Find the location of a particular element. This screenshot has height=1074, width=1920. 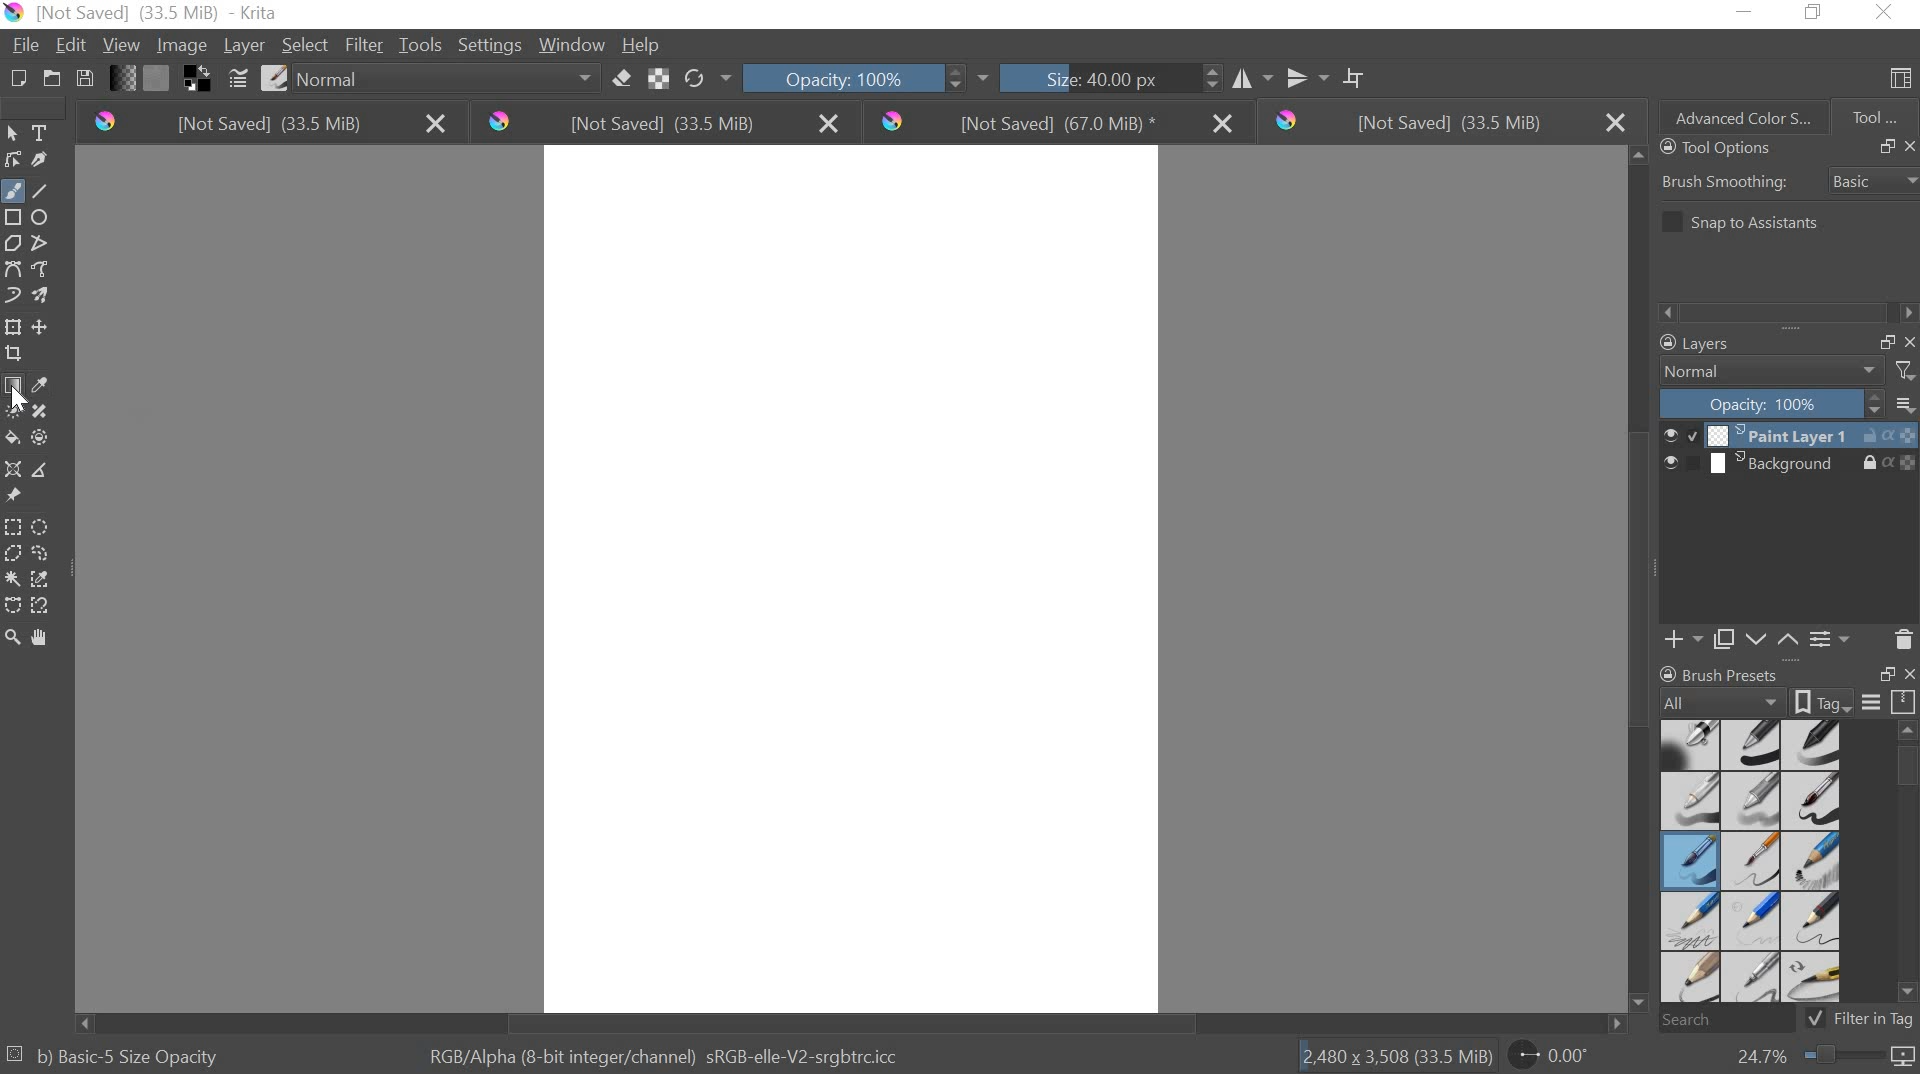

[not saved] (33.5 mb) is located at coordinates (665, 124).